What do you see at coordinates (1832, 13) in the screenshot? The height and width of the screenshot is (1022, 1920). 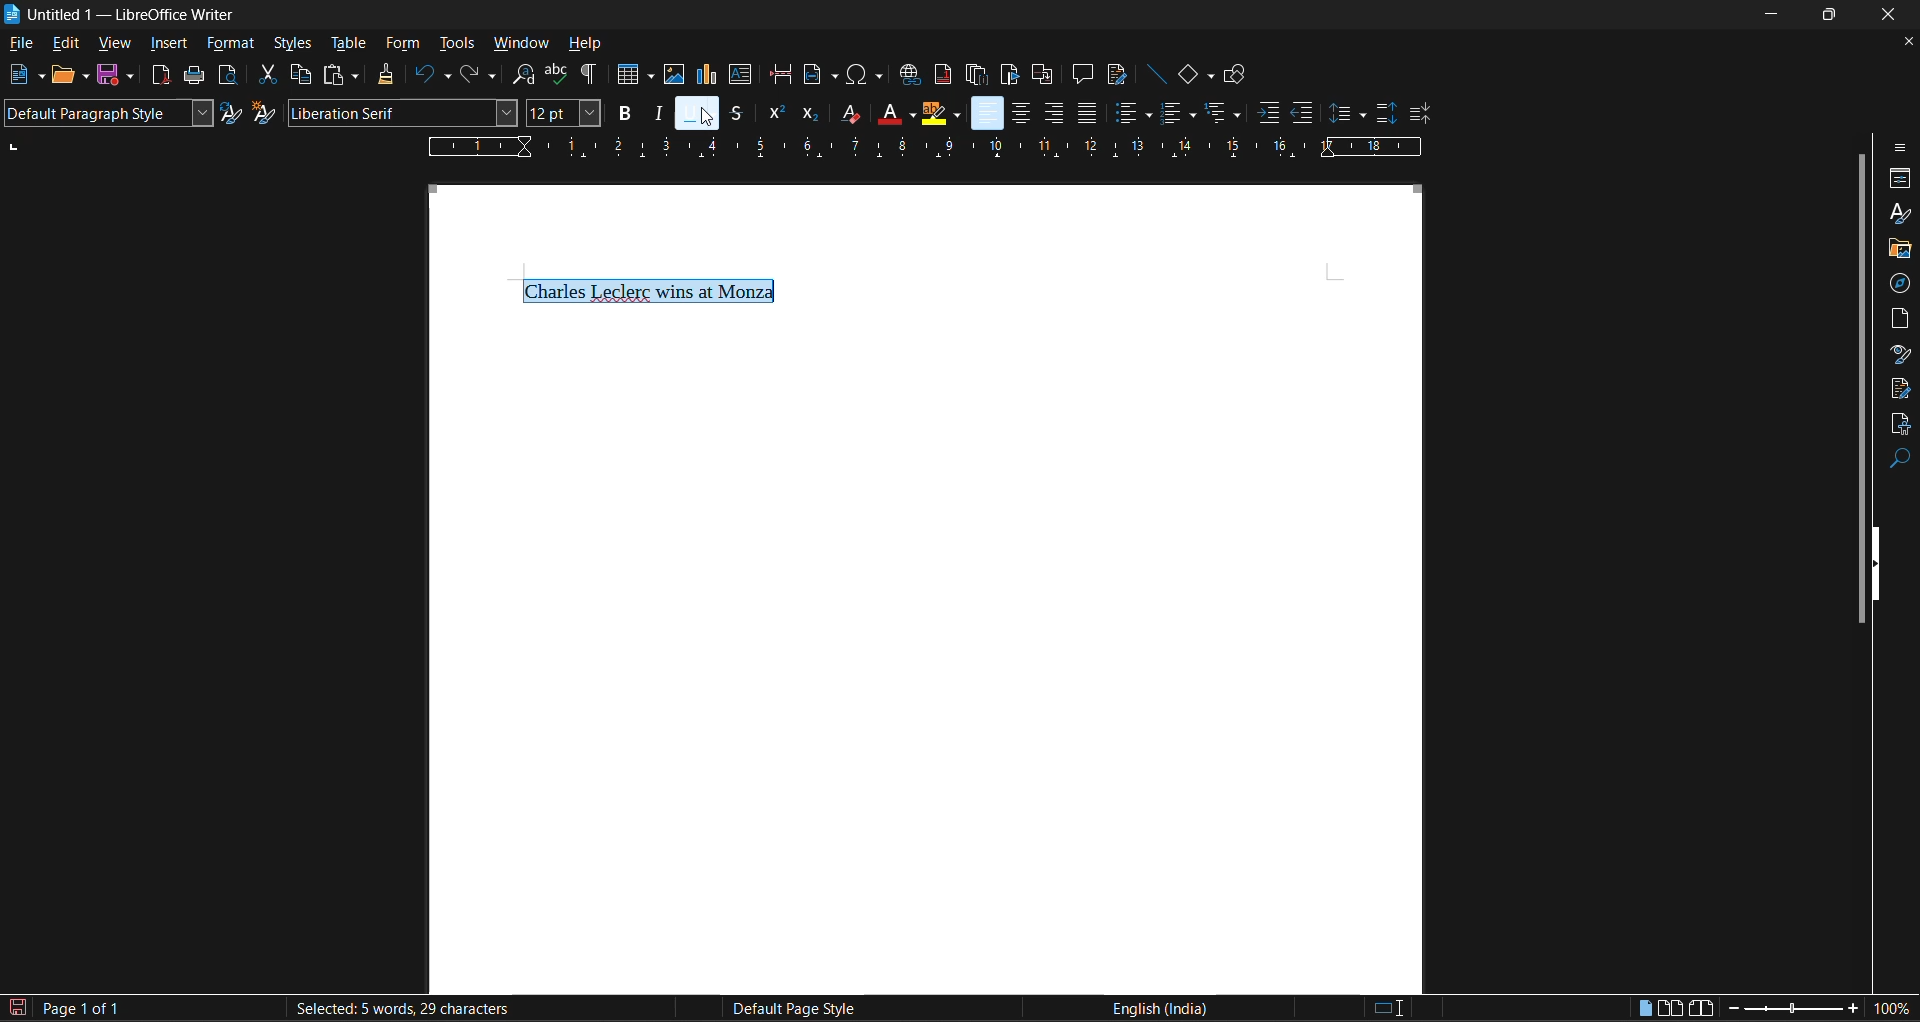 I see `maximize` at bounding box center [1832, 13].